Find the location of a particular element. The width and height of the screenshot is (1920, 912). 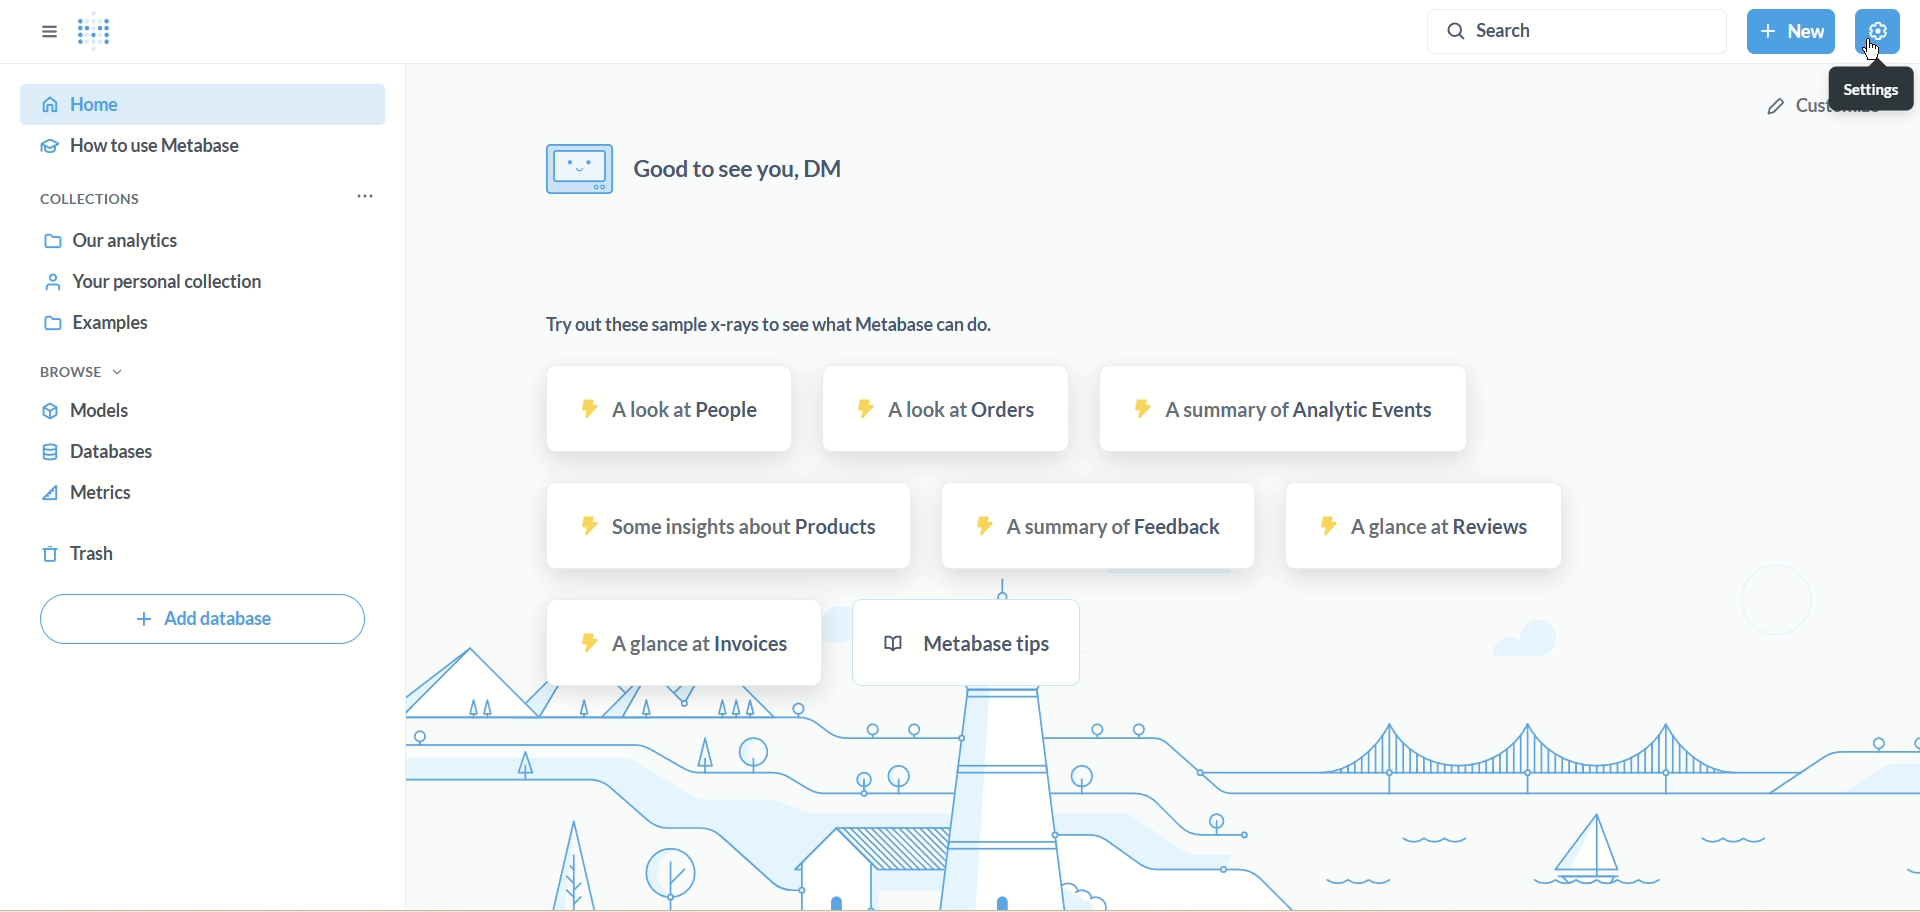

your personal collection is located at coordinates (154, 280).